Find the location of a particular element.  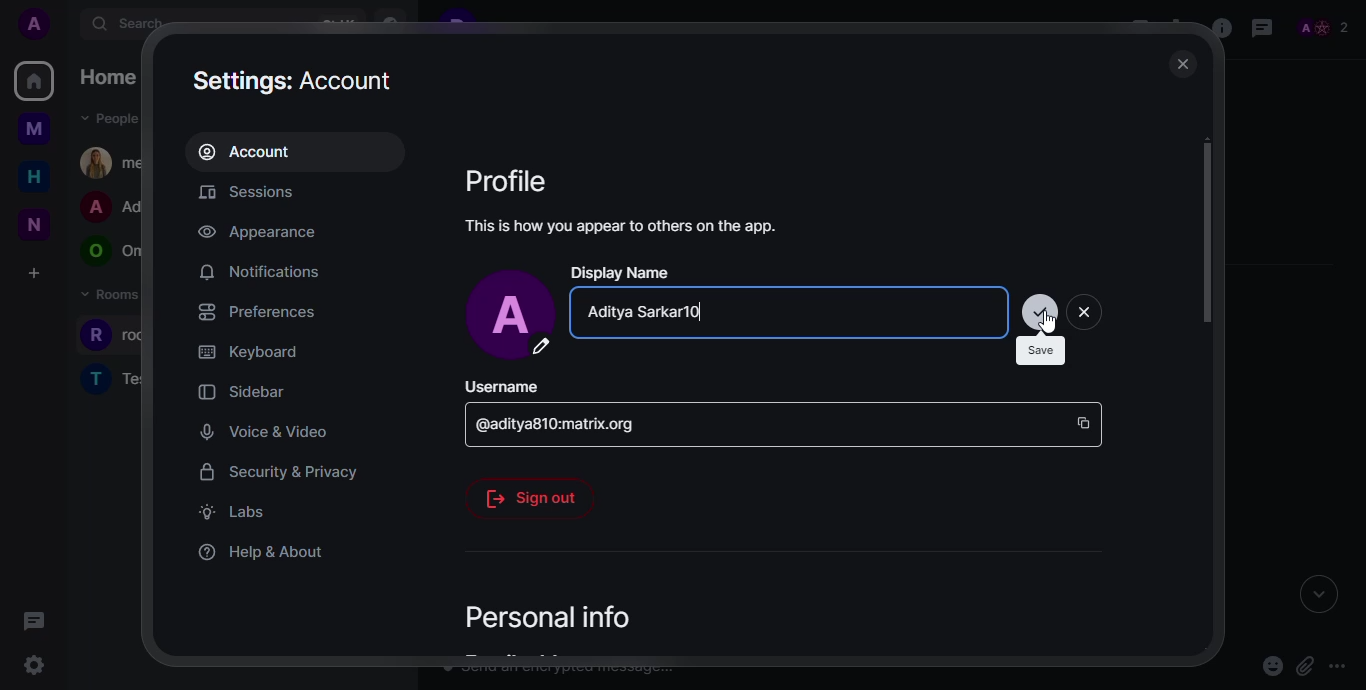

appearance is located at coordinates (259, 232).